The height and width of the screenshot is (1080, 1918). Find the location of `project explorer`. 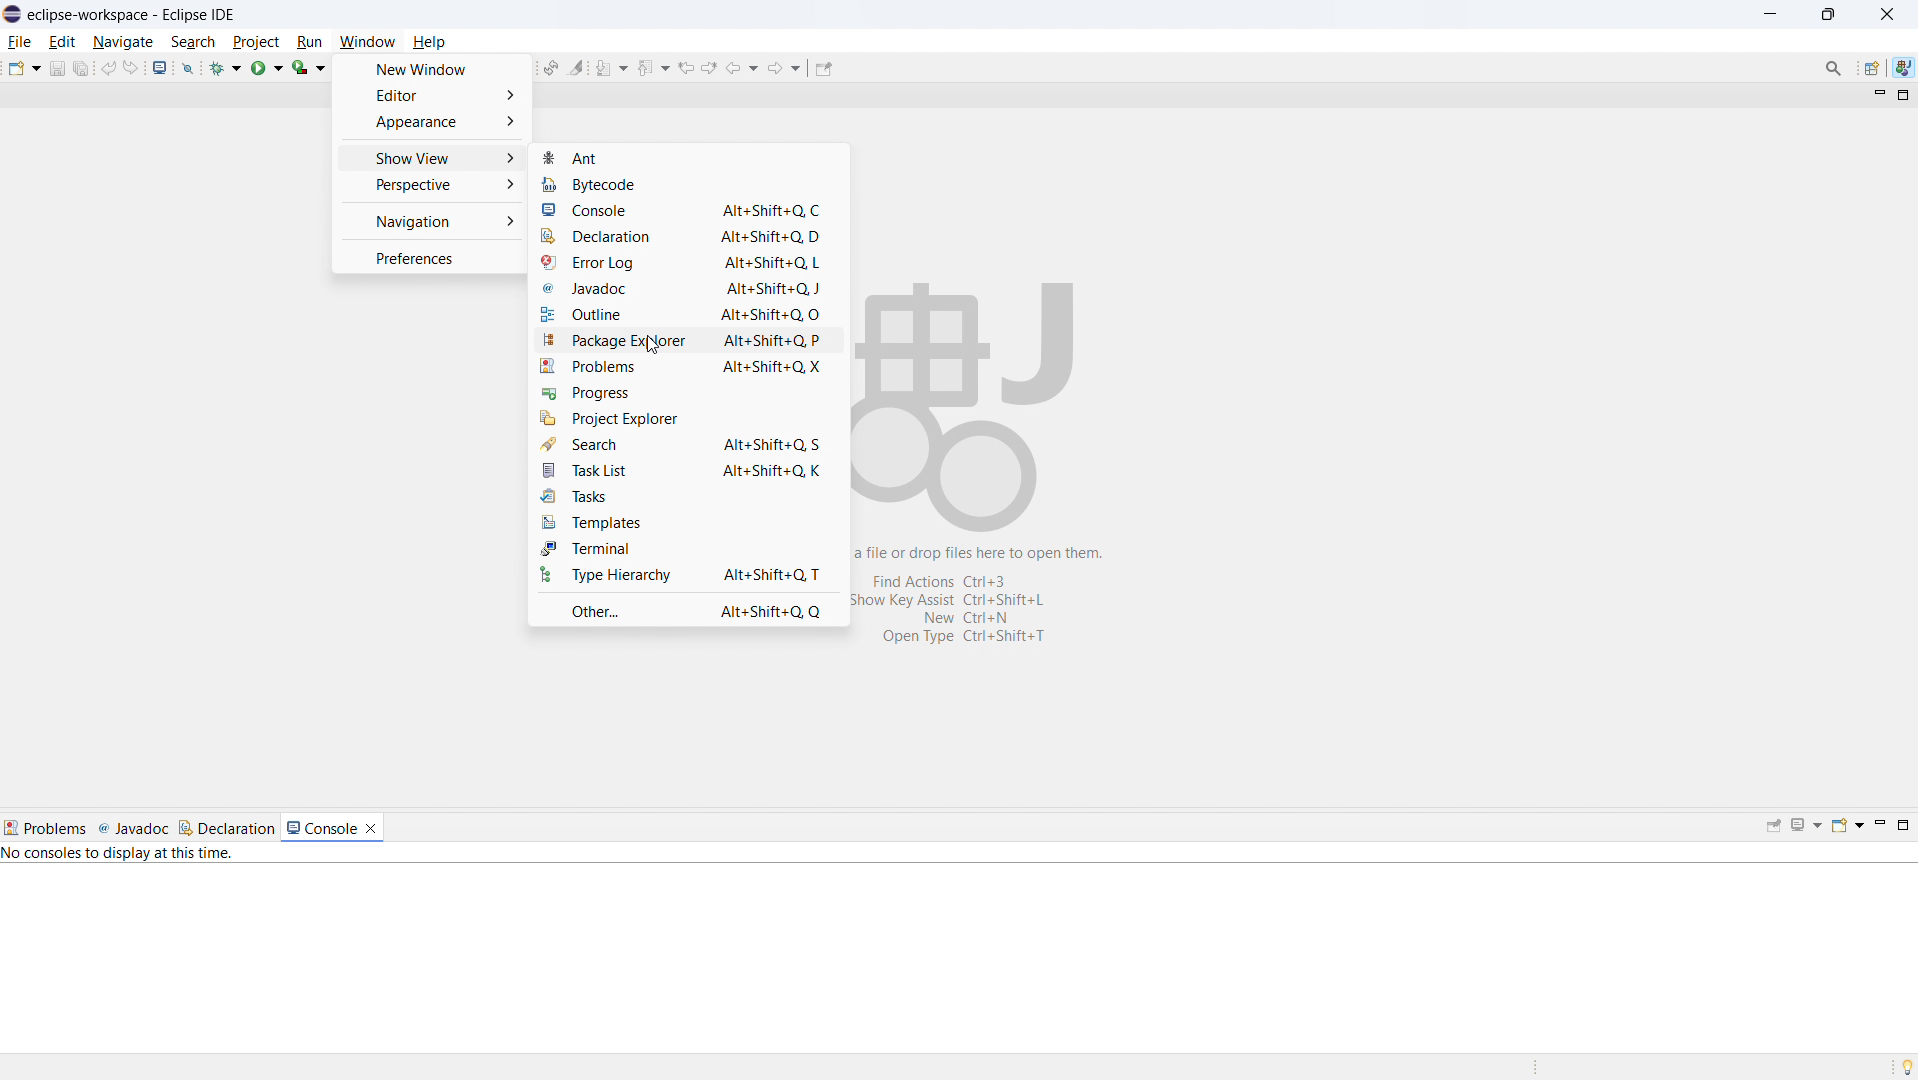

project explorer is located at coordinates (686, 418).